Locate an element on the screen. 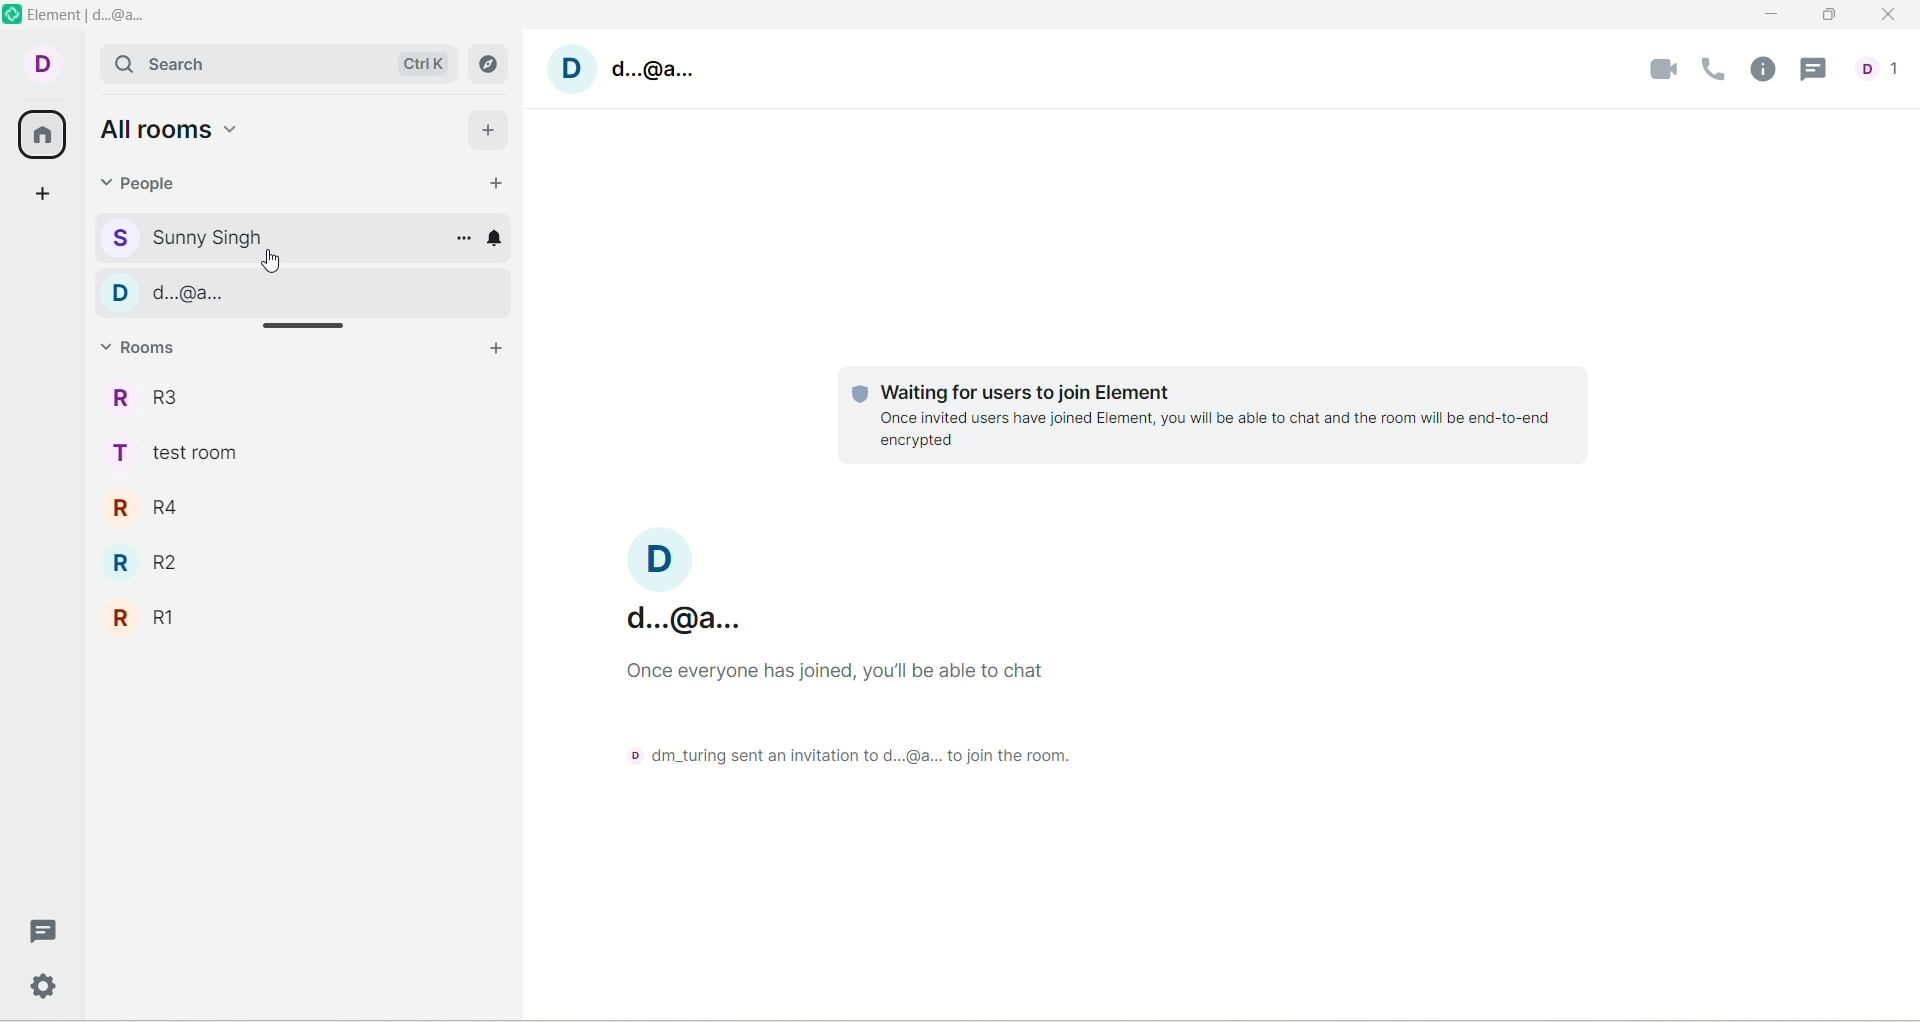  notification is located at coordinates (494, 237).